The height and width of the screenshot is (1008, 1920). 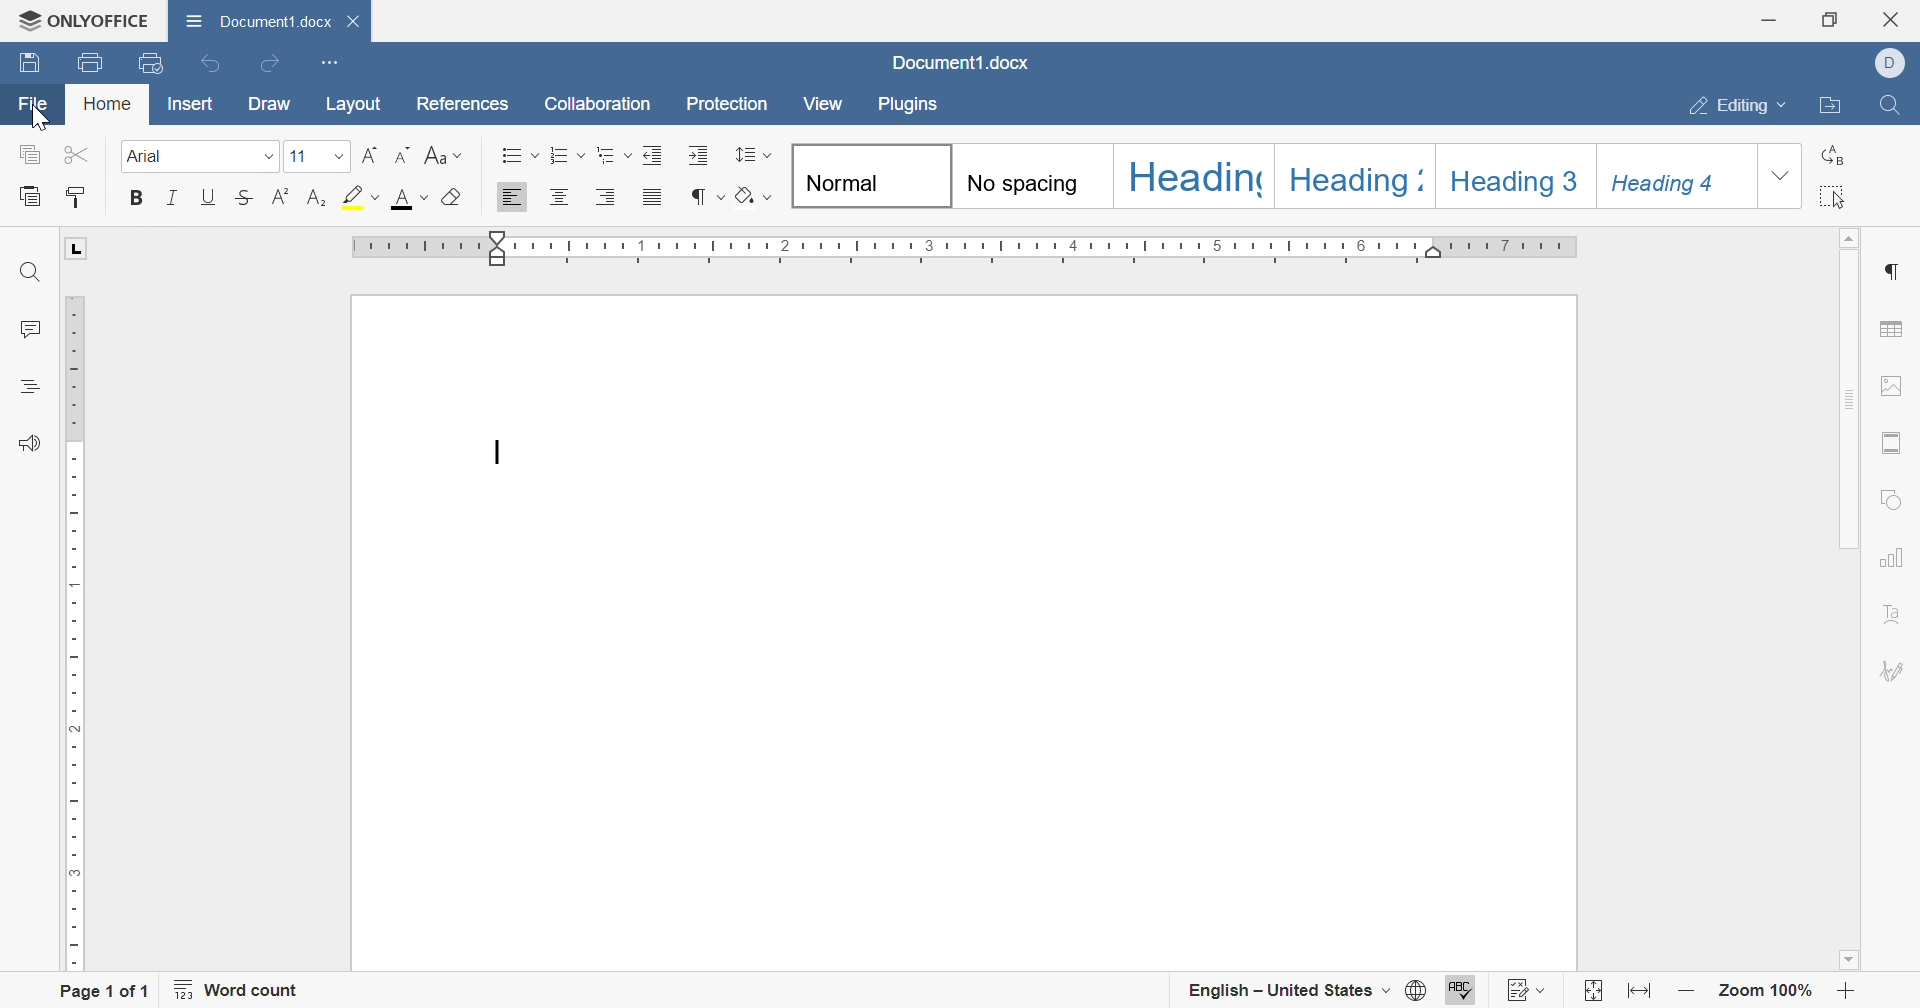 What do you see at coordinates (285, 199) in the screenshot?
I see `superscript` at bounding box center [285, 199].